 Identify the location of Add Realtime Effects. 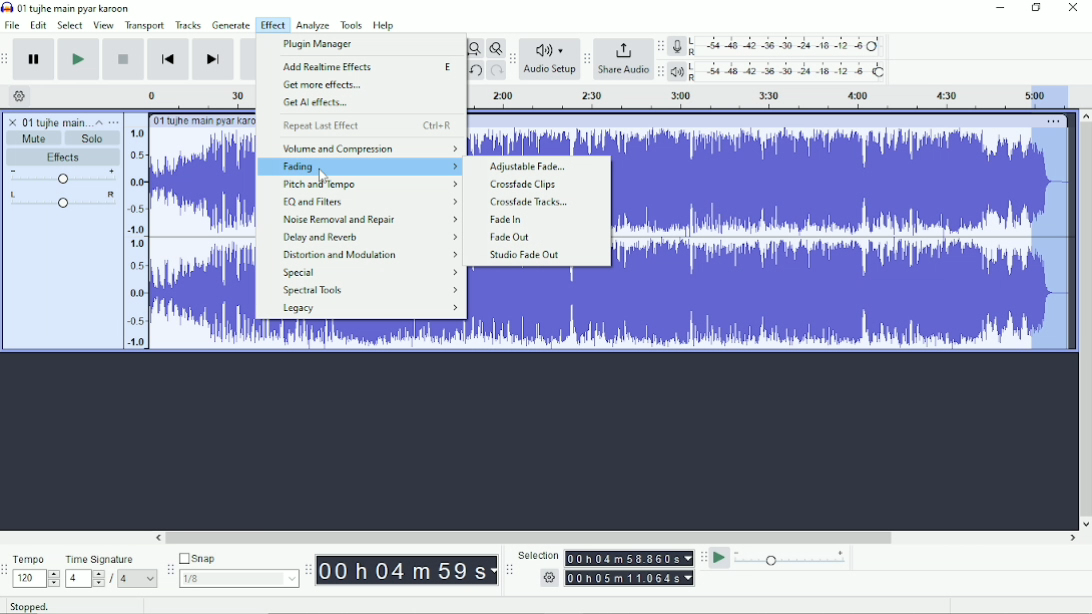
(369, 66).